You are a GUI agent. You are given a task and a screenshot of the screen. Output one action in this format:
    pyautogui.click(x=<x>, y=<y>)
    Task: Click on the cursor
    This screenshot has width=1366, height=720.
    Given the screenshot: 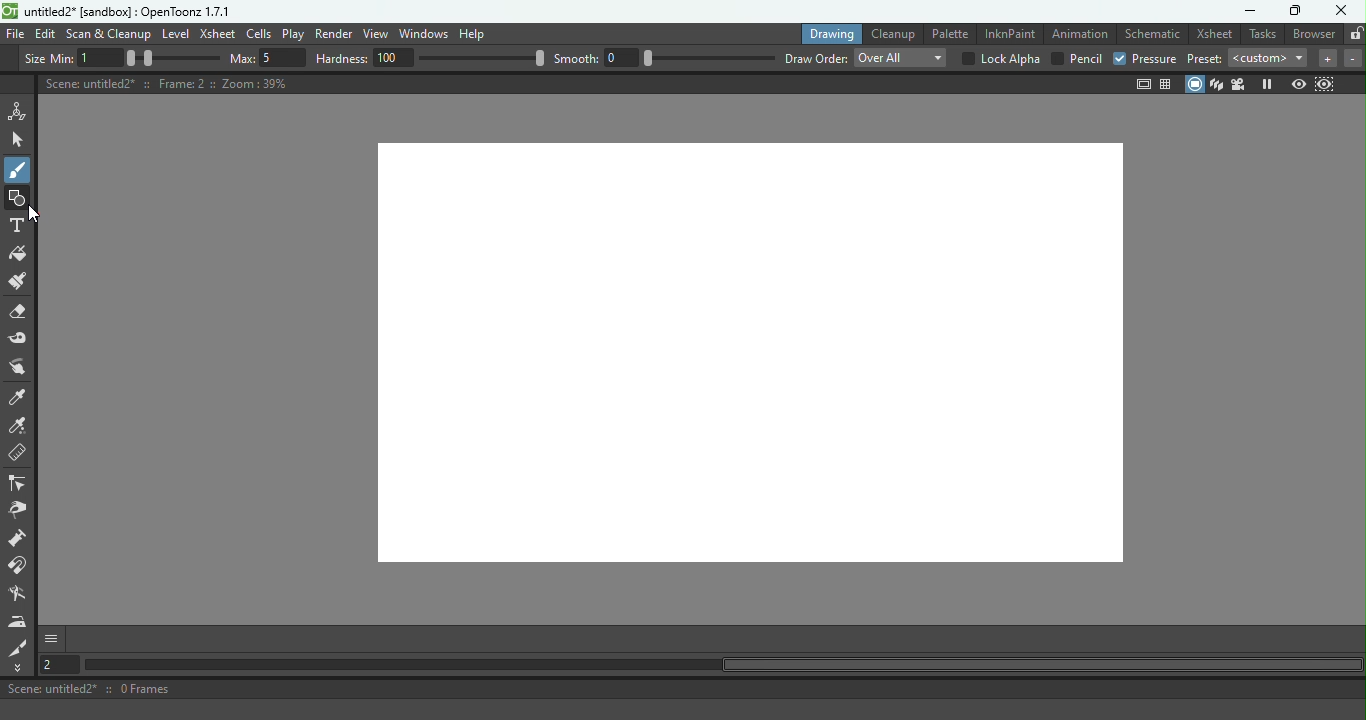 What is the action you would take?
    pyautogui.click(x=35, y=211)
    